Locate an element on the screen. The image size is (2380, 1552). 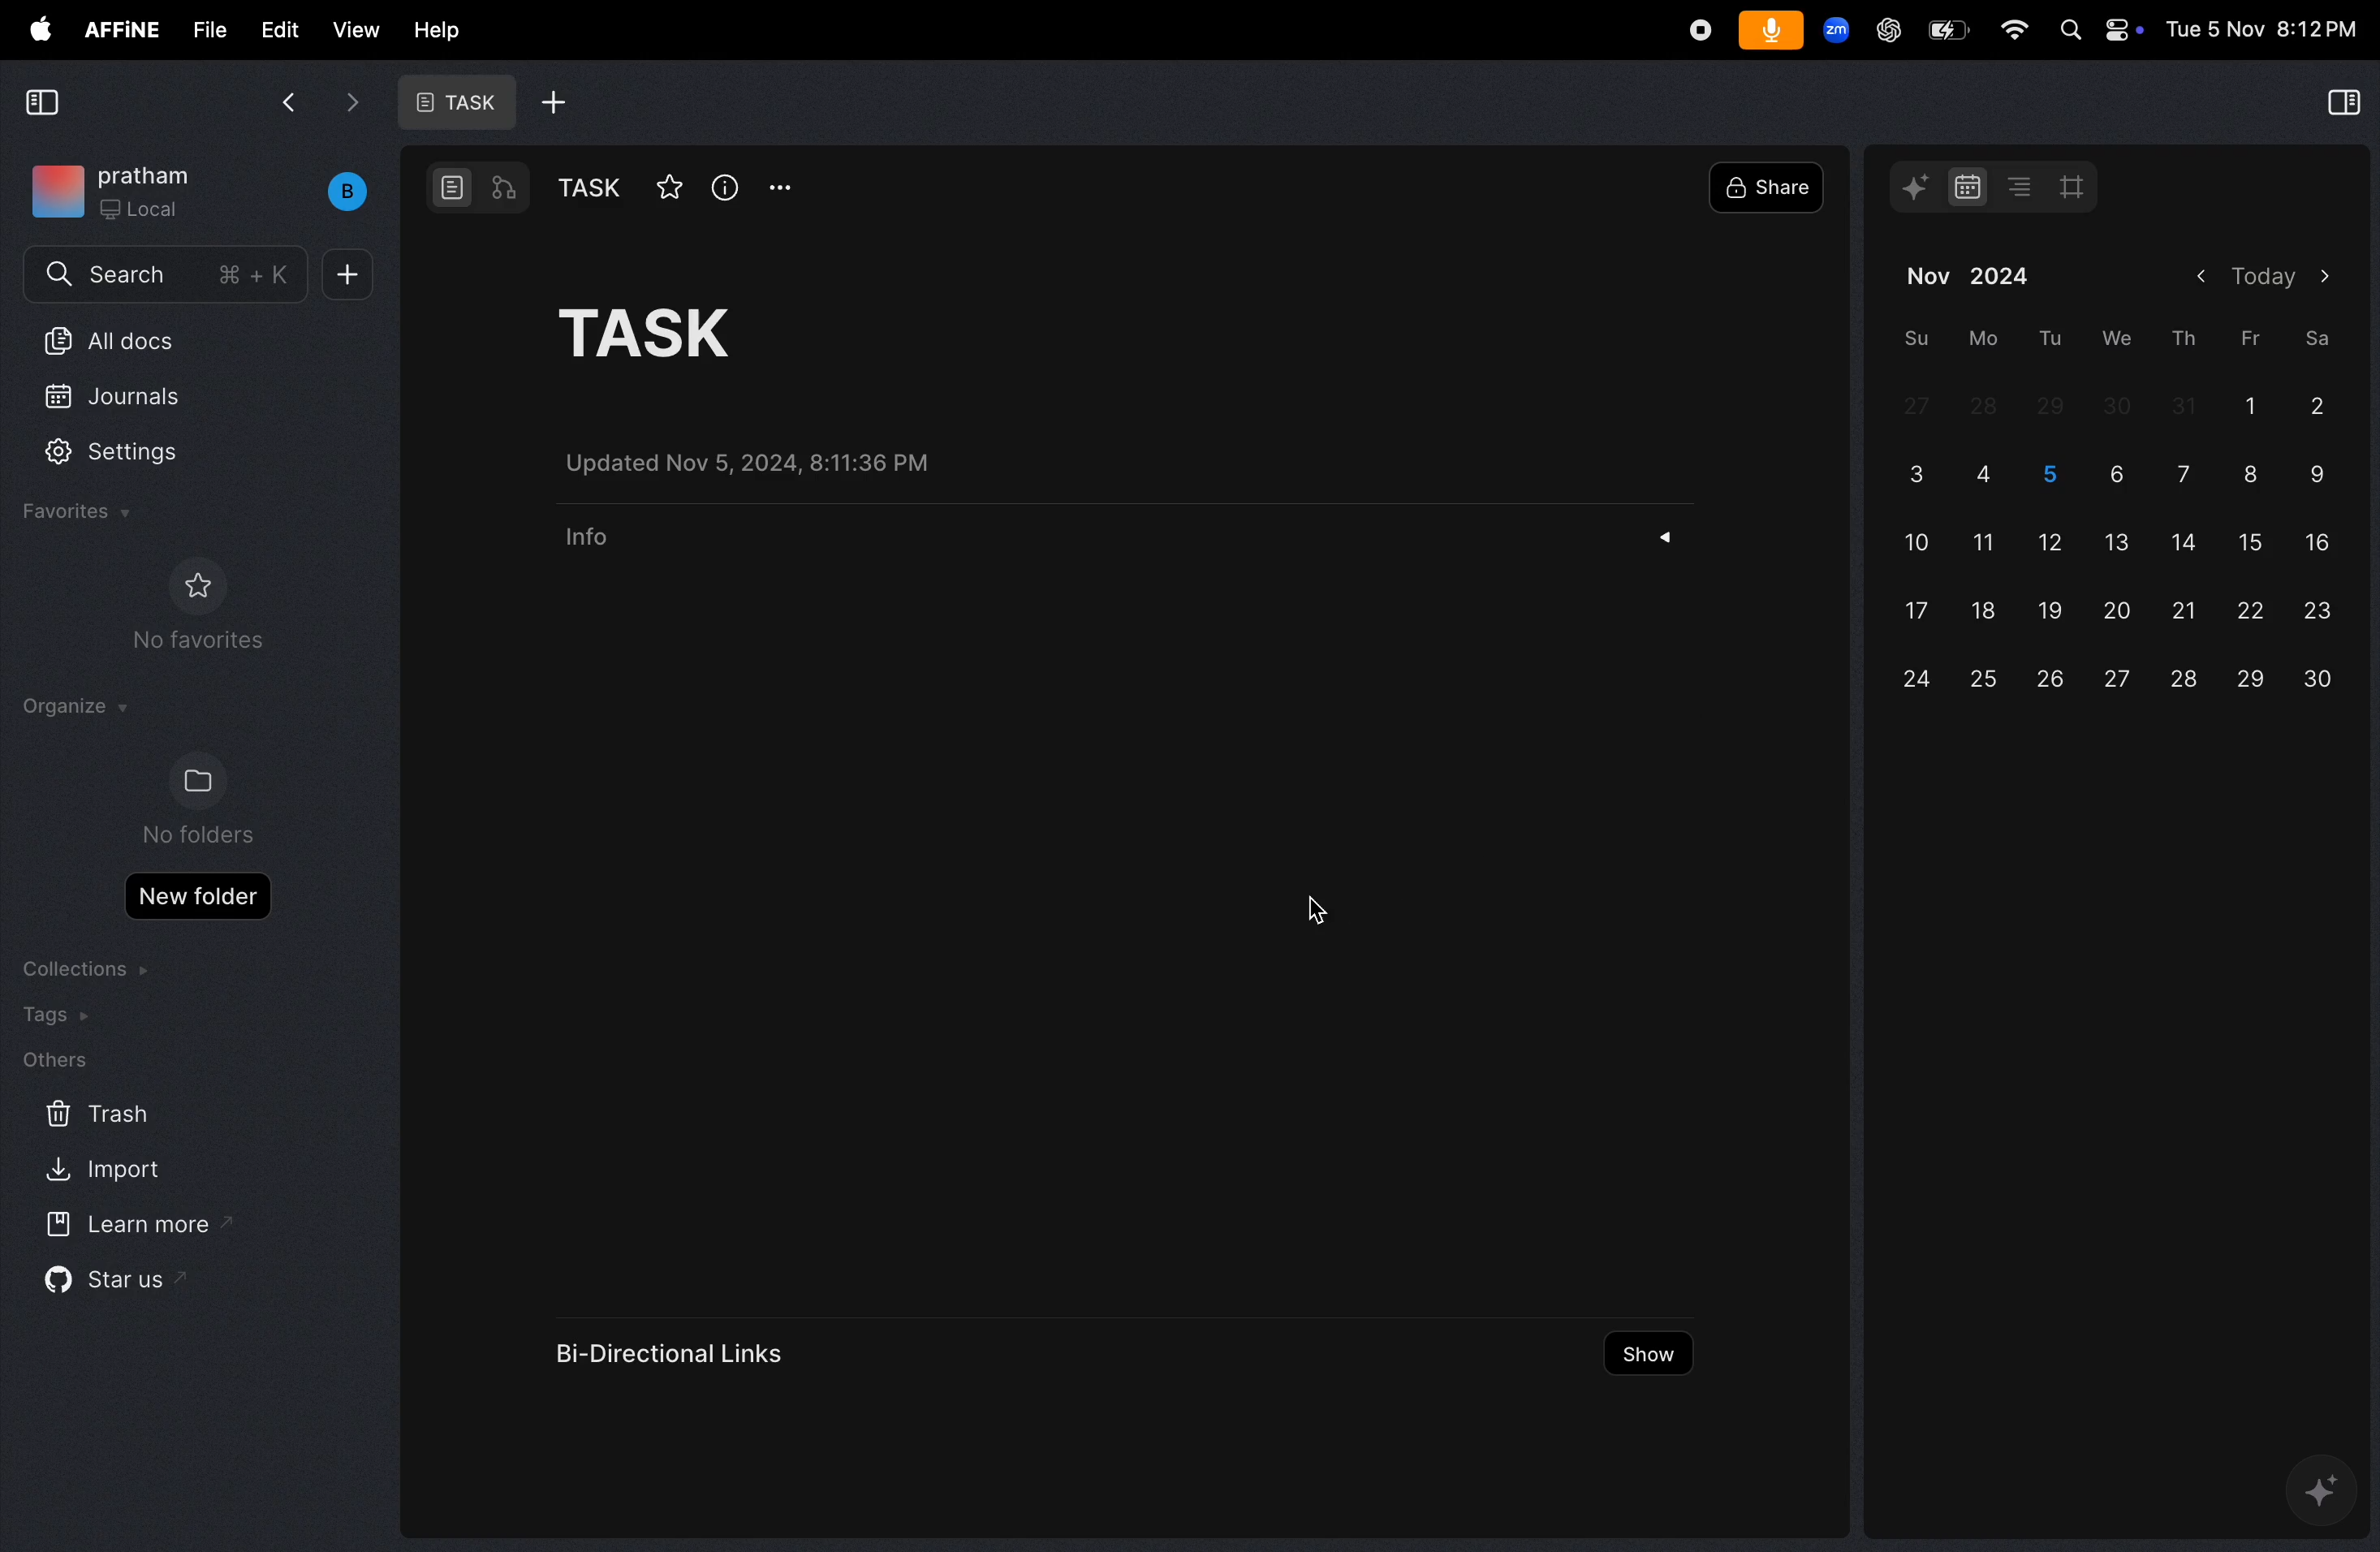
drop down is located at coordinates (1674, 539).